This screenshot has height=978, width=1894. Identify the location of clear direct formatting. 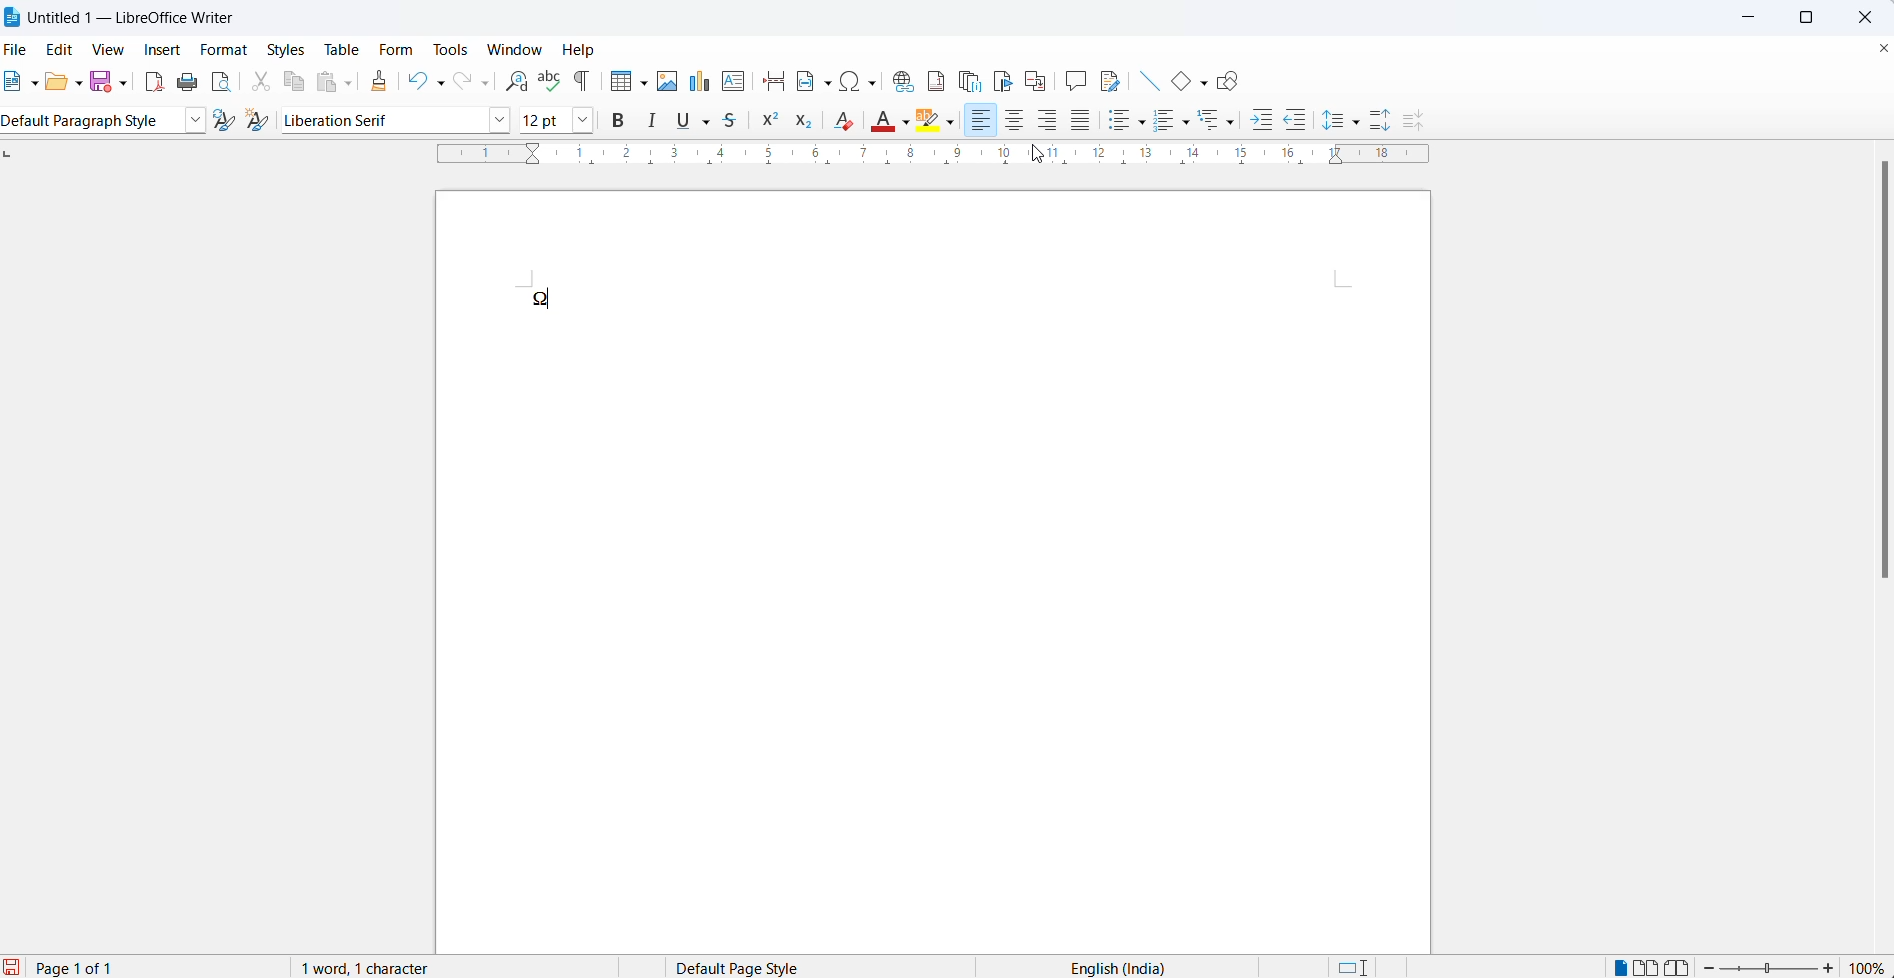
(841, 126).